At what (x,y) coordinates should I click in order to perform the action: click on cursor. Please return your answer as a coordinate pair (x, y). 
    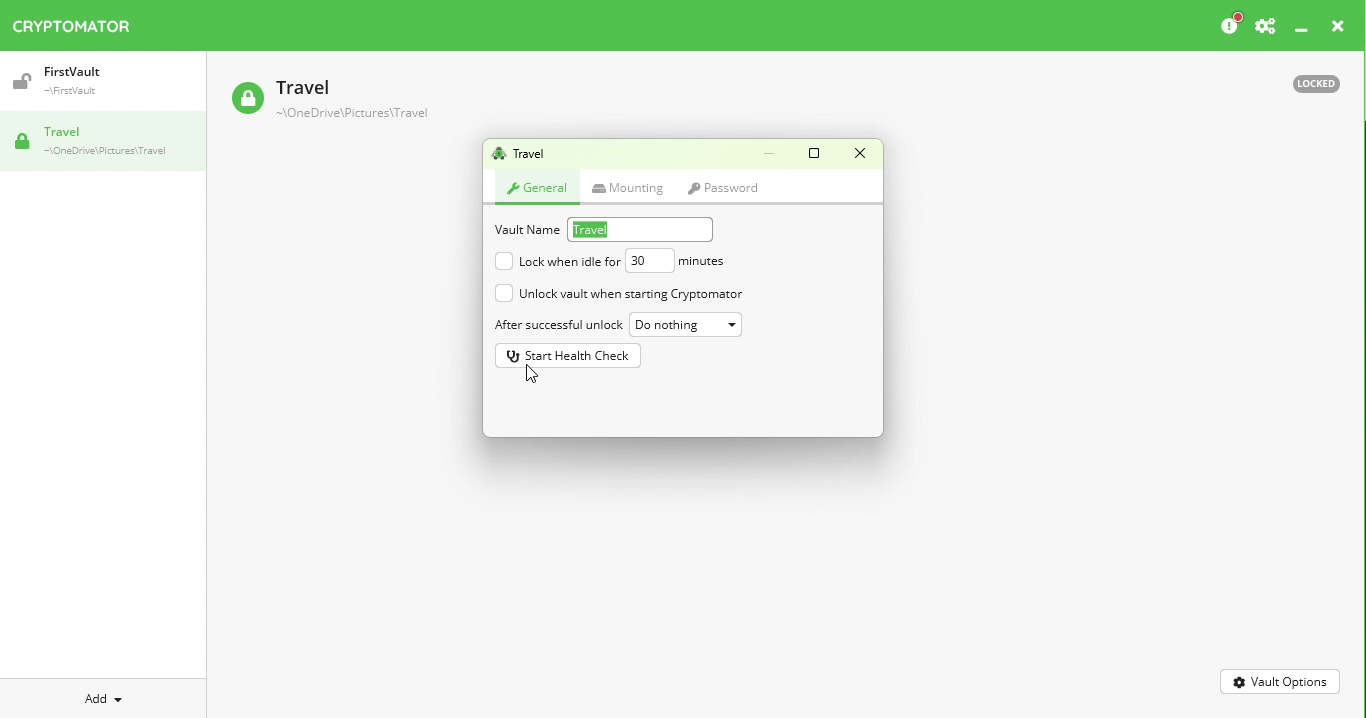
    Looking at the image, I should click on (529, 372).